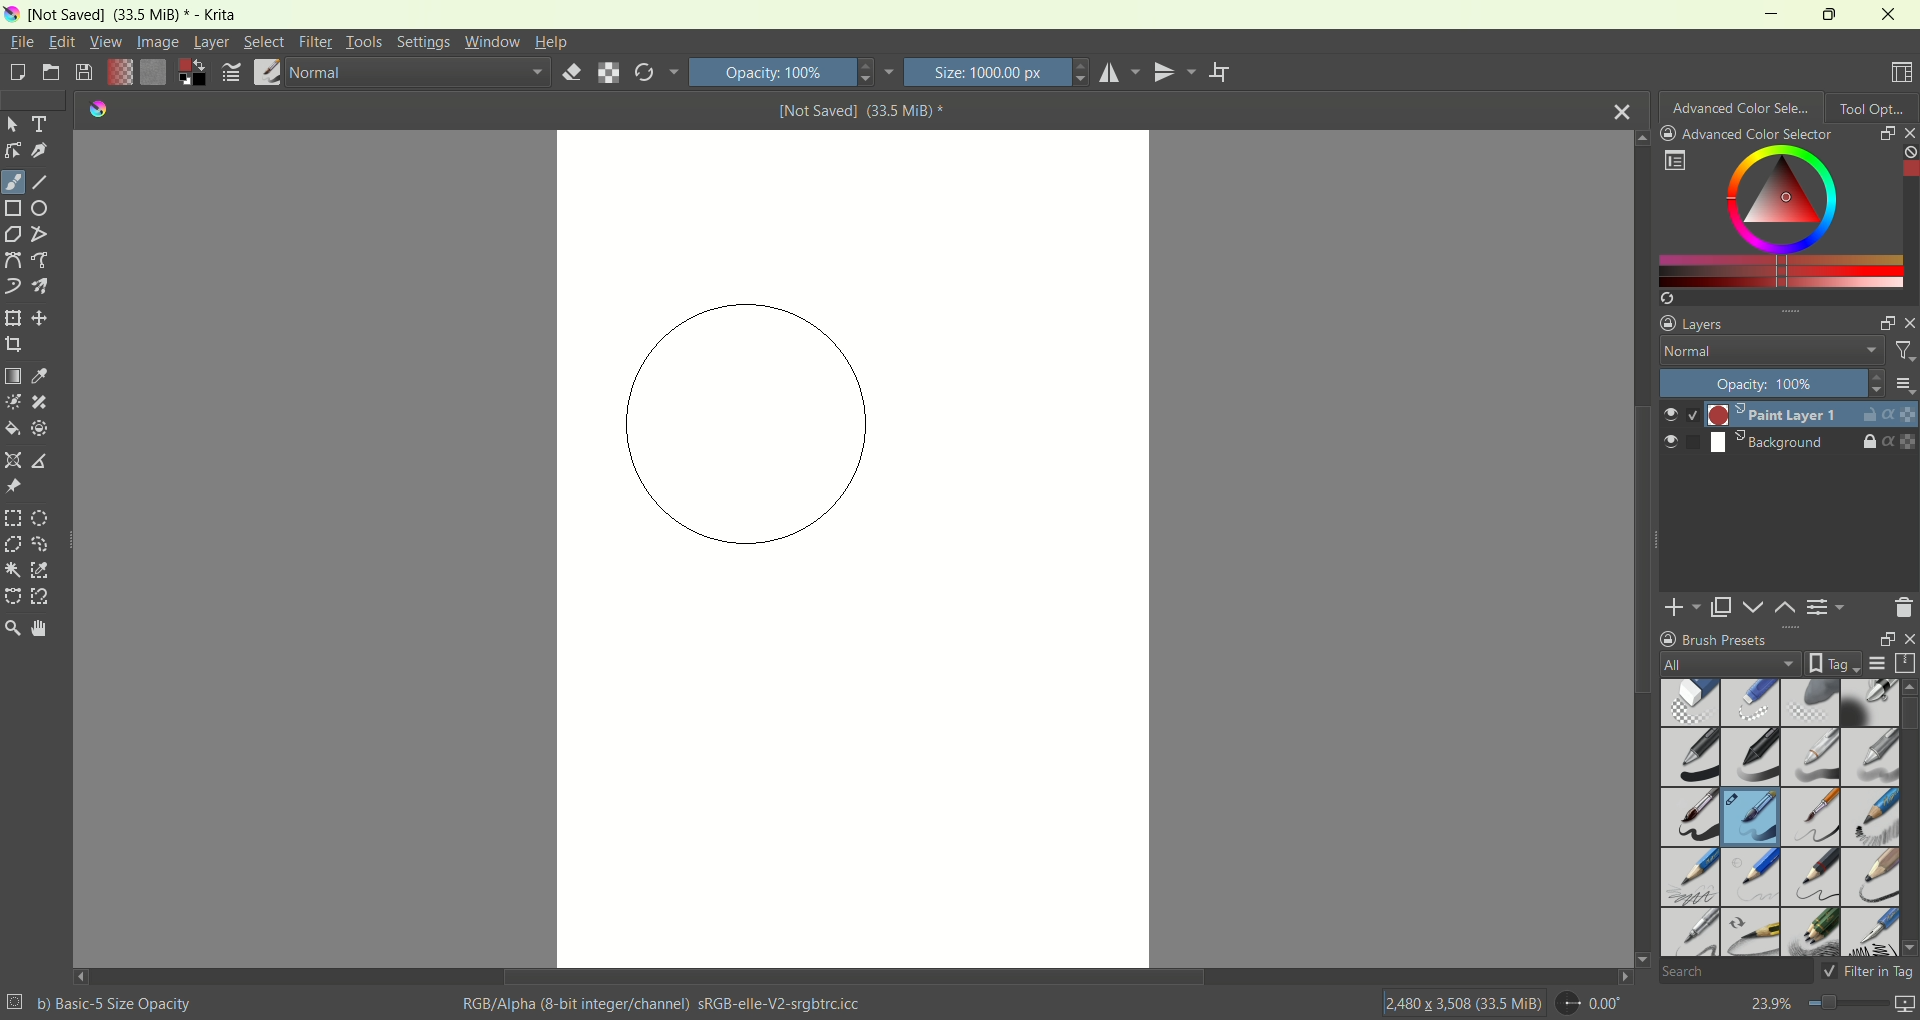 This screenshot has height=1020, width=1920. What do you see at coordinates (1692, 817) in the screenshot?
I see `basic 5` at bounding box center [1692, 817].